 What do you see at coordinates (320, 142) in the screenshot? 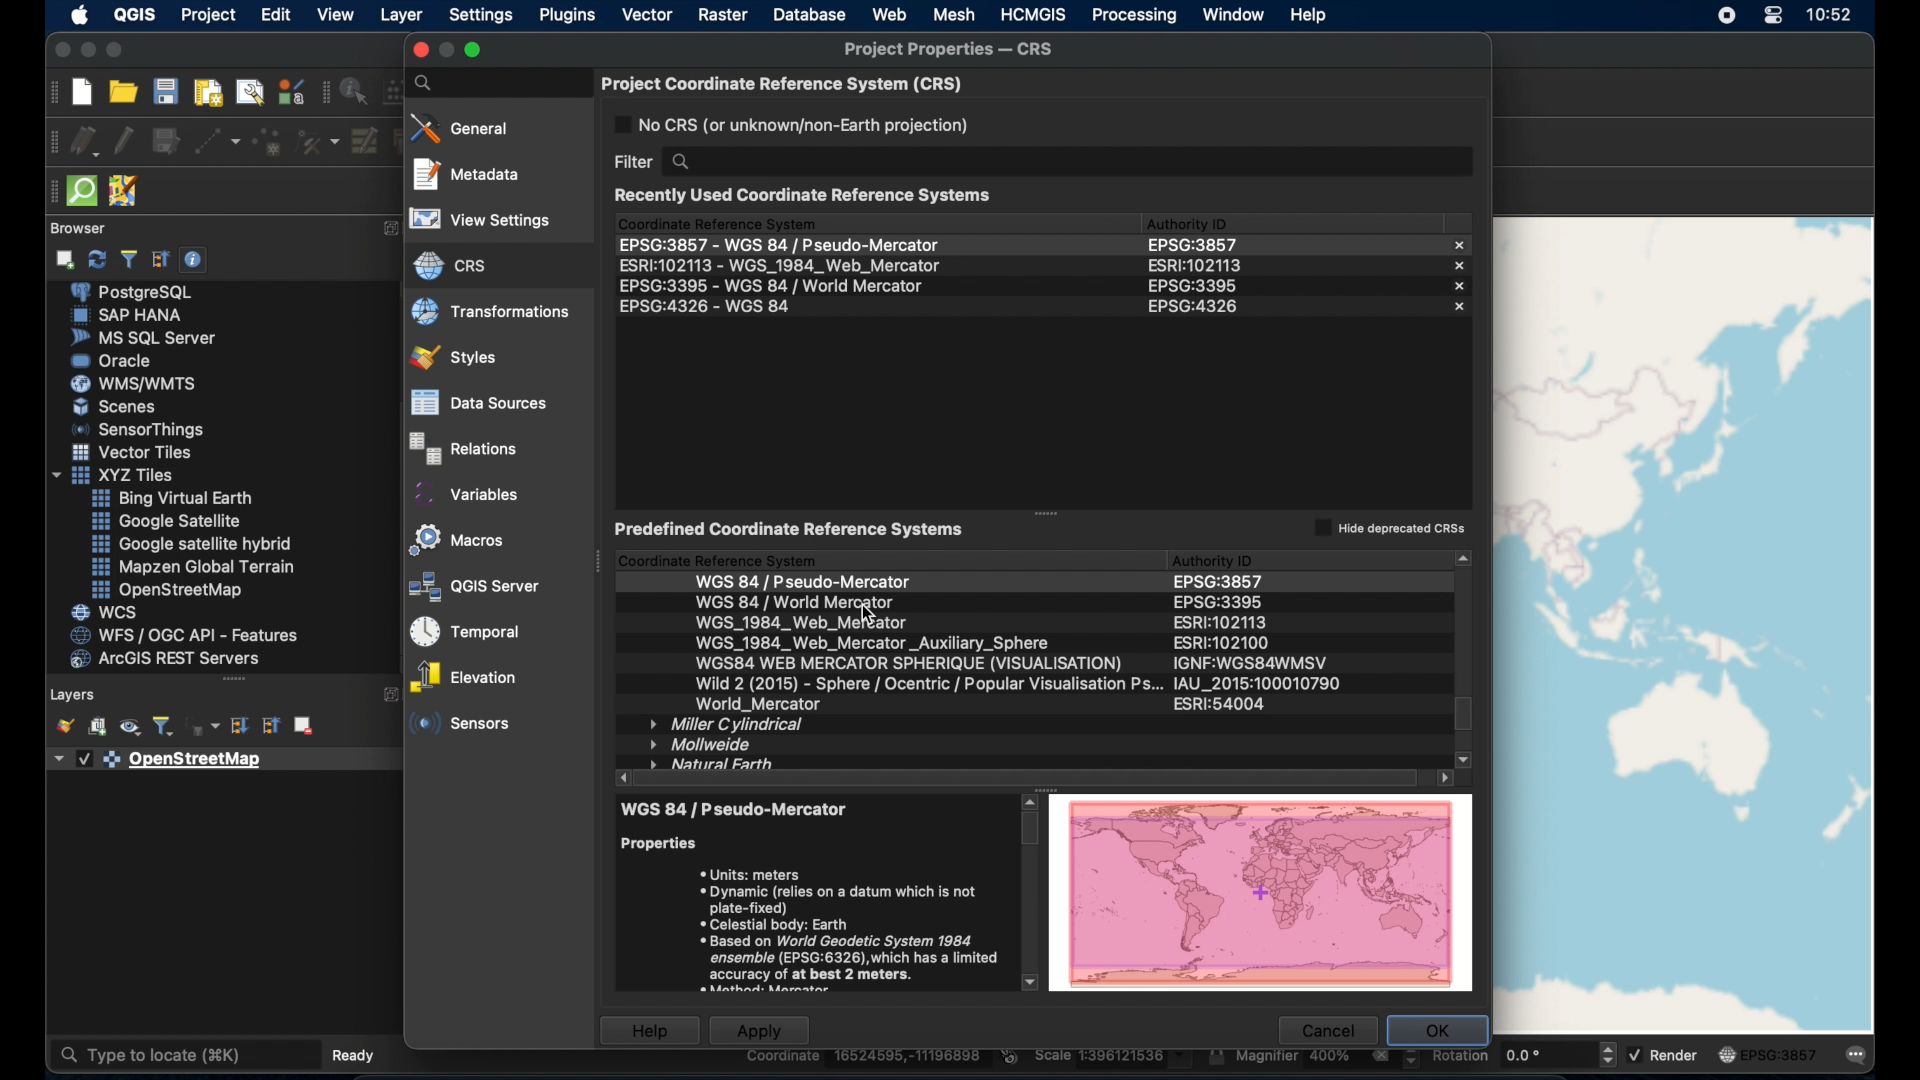
I see `vertex tool` at bounding box center [320, 142].